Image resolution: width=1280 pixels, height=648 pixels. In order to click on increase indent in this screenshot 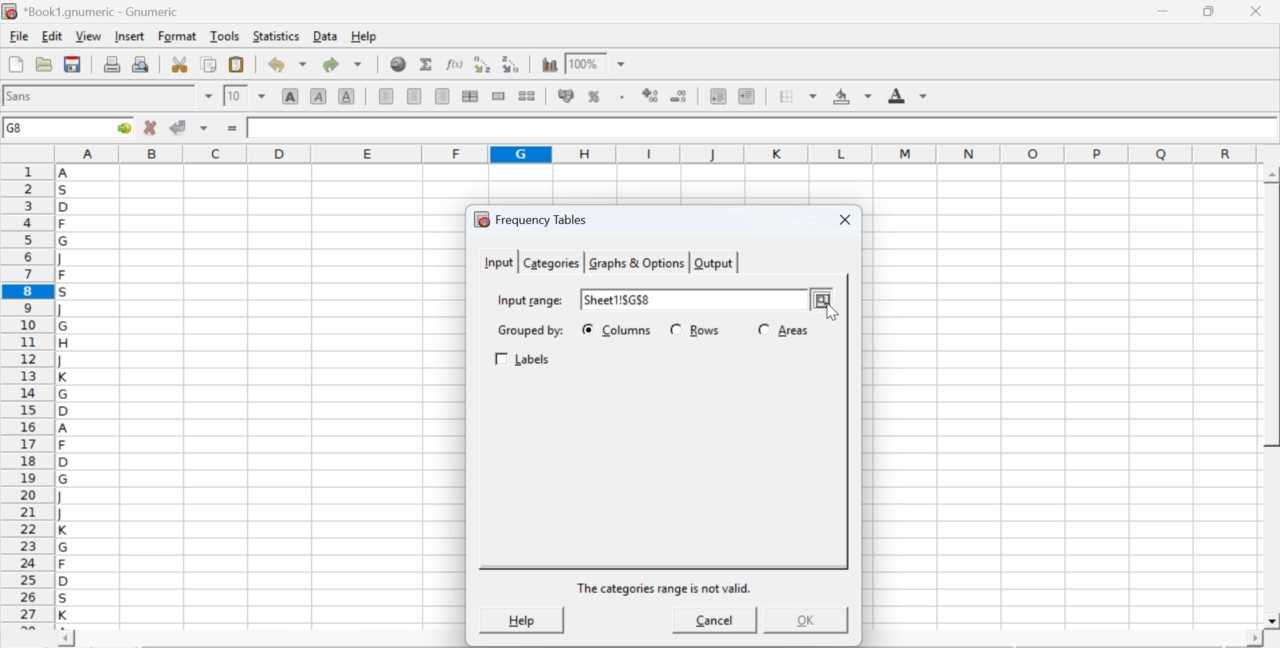, I will do `click(746, 97)`.